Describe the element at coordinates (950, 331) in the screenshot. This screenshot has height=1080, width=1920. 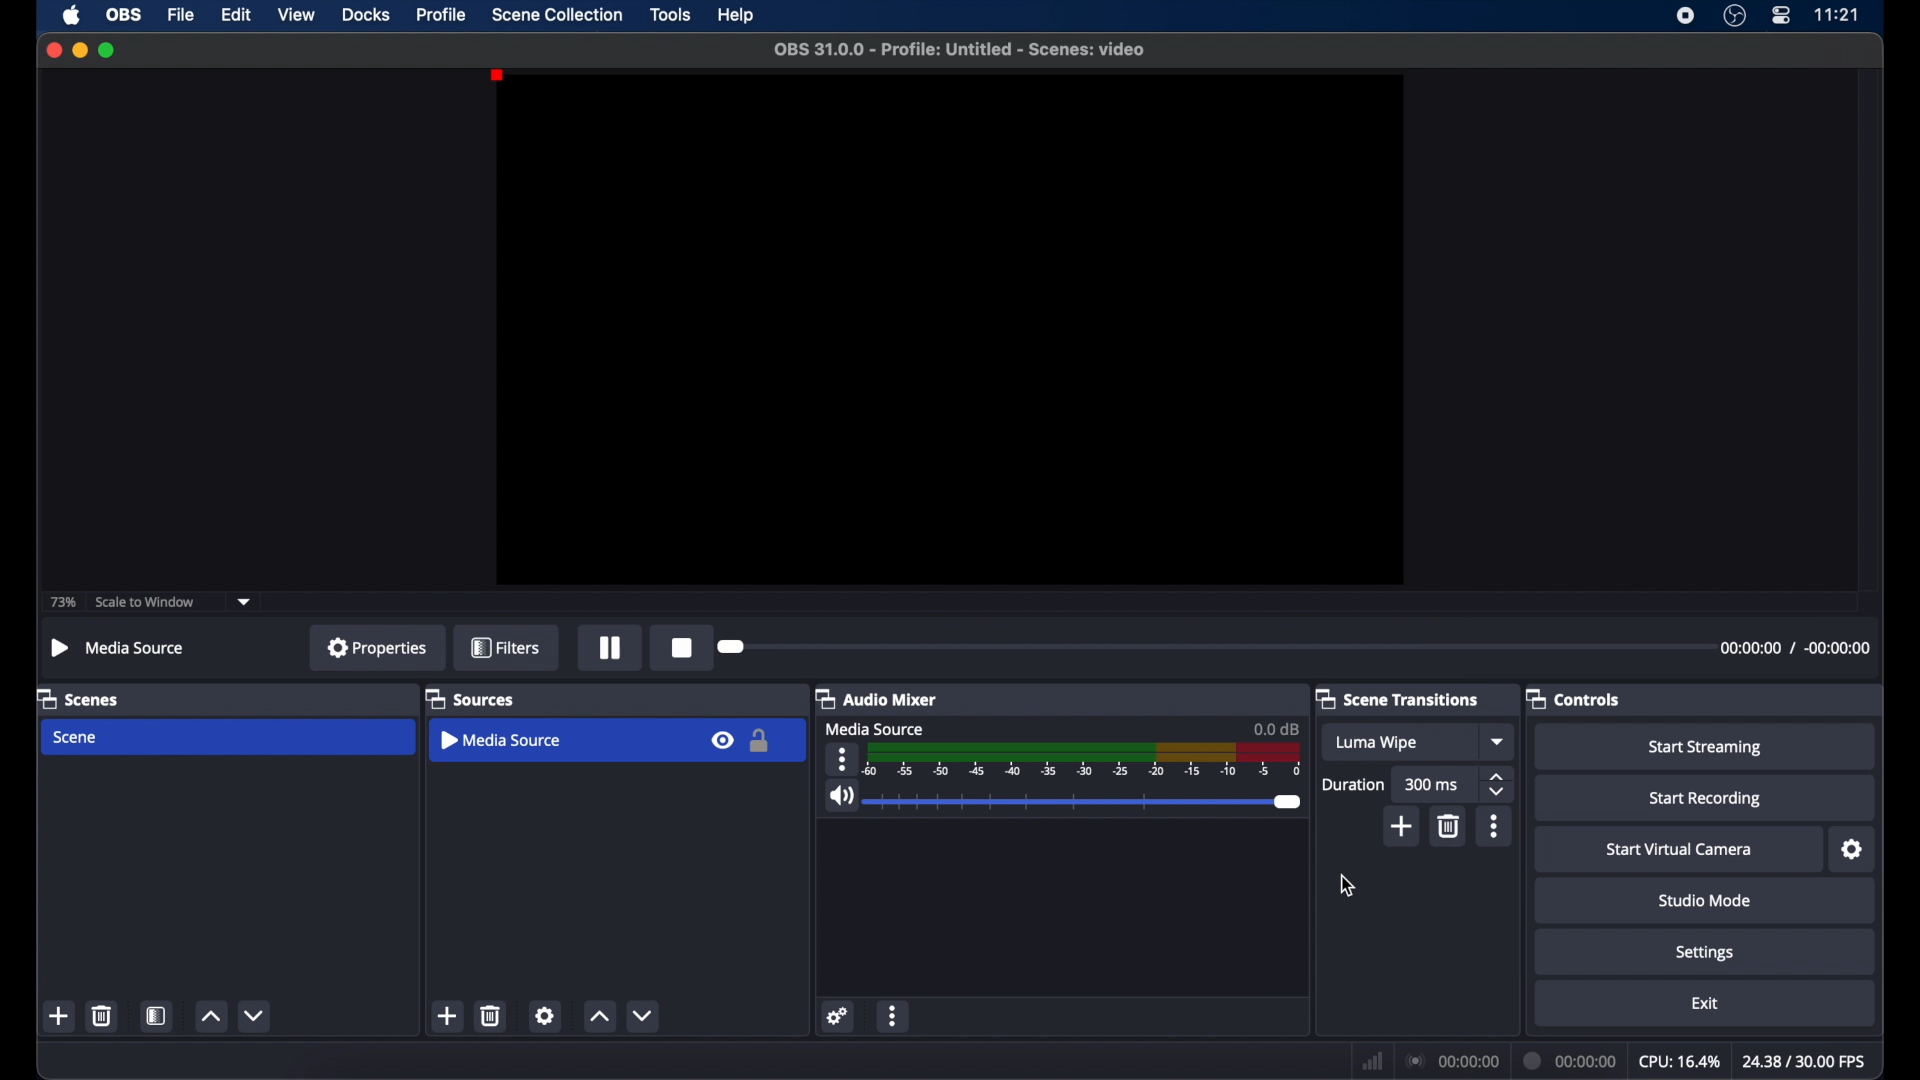
I see `preview` at that location.